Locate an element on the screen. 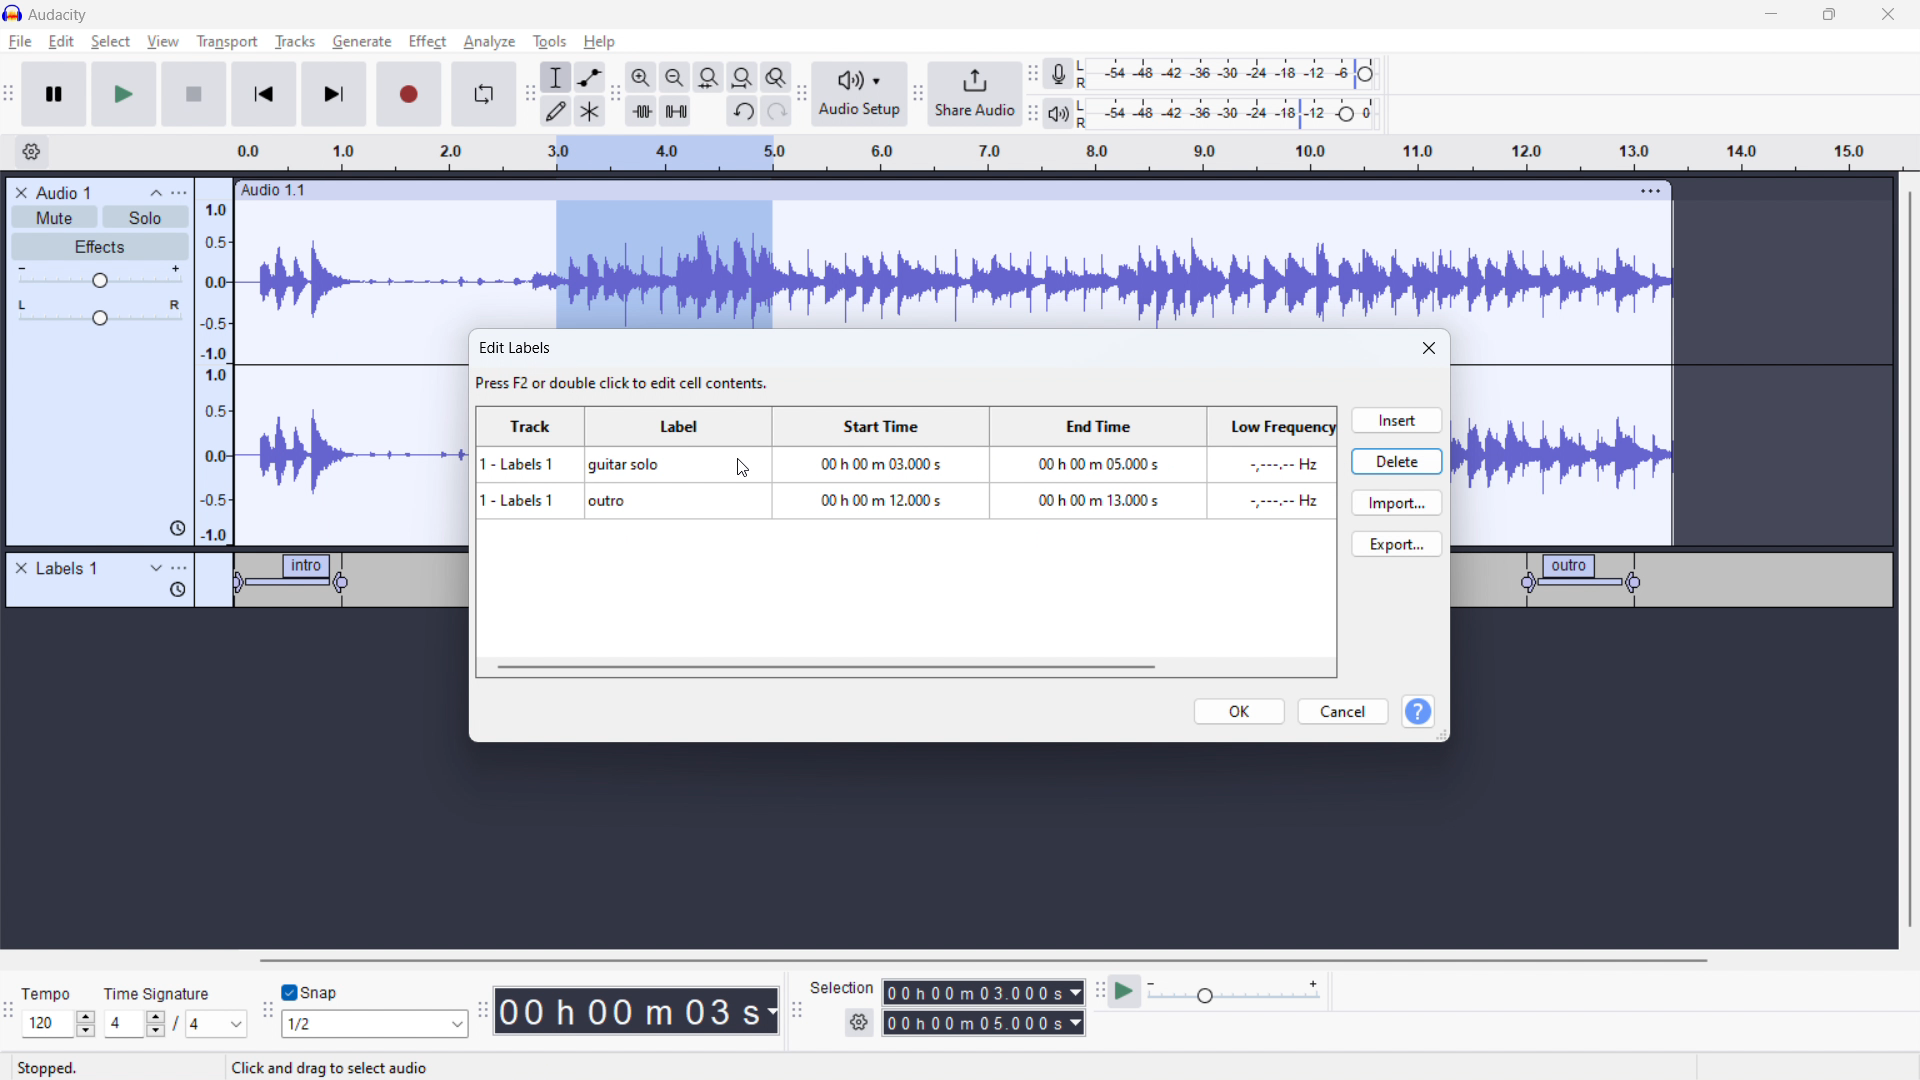 This screenshot has width=1920, height=1080. edit labels is located at coordinates (627, 367).